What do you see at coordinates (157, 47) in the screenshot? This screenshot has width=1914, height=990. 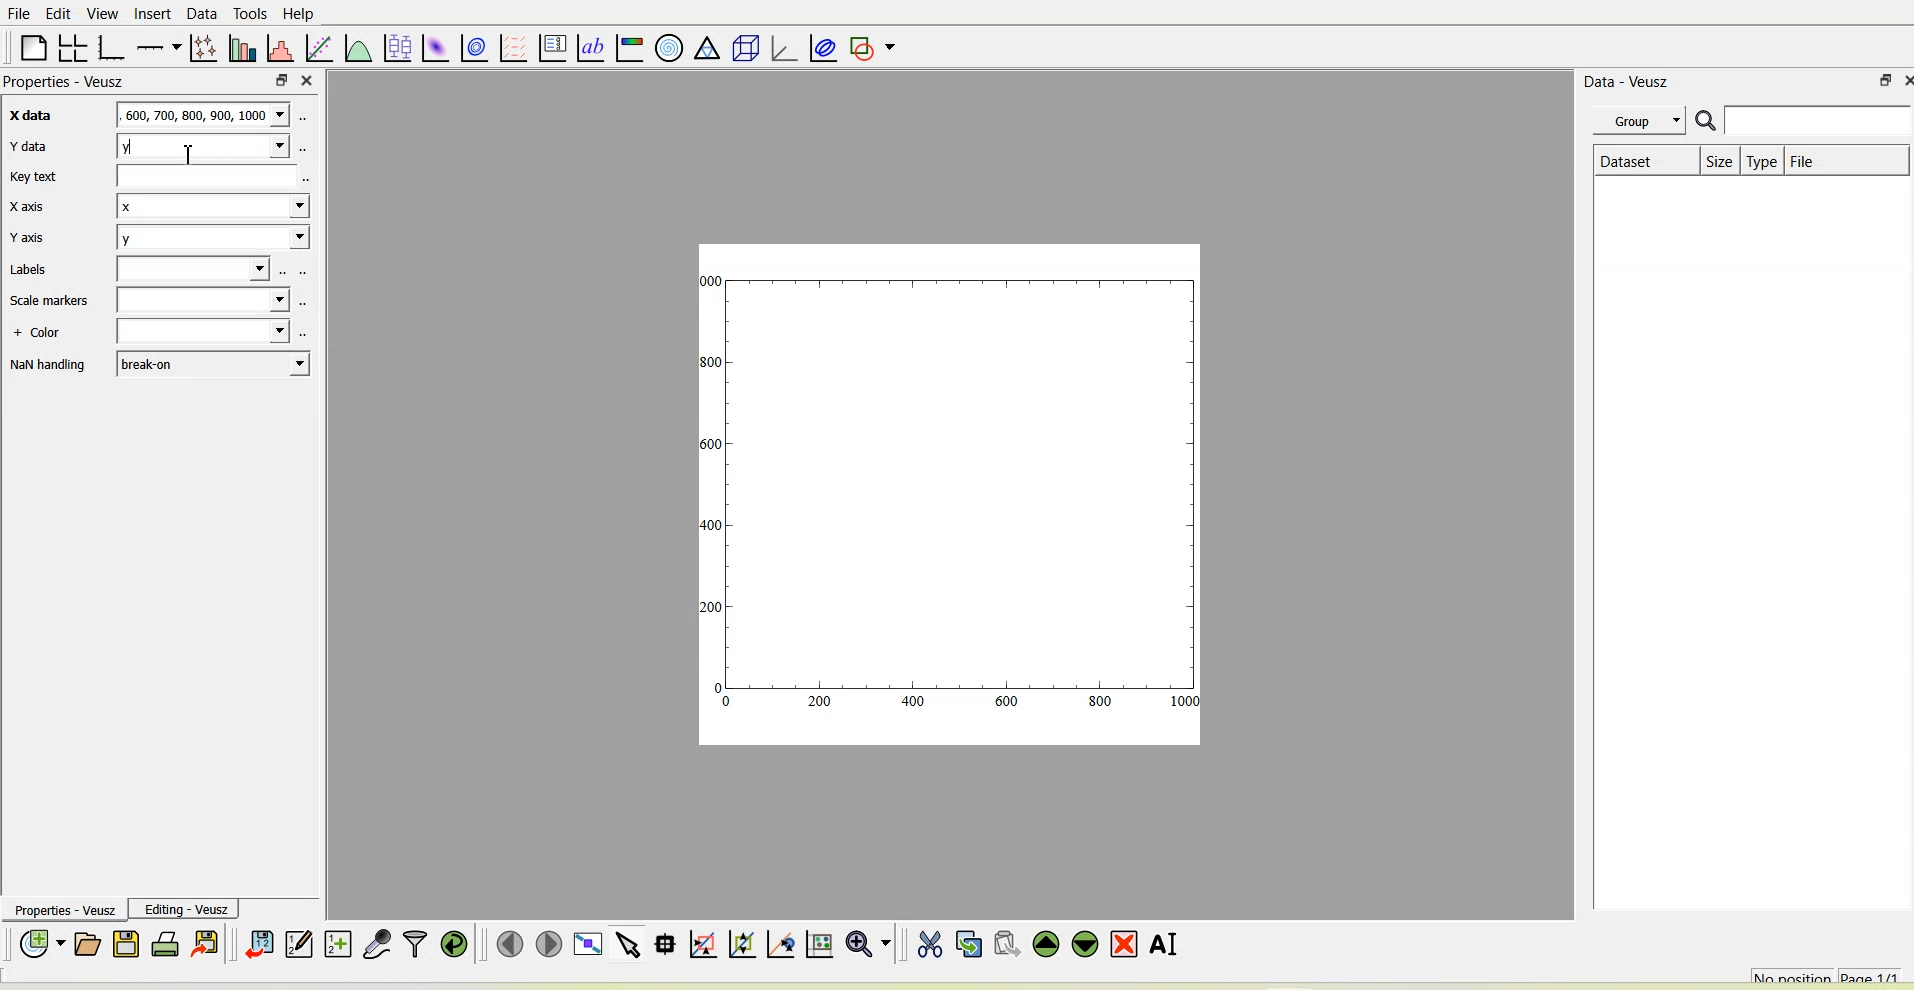 I see `Add an axis to the plot` at bounding box center [157, 47].